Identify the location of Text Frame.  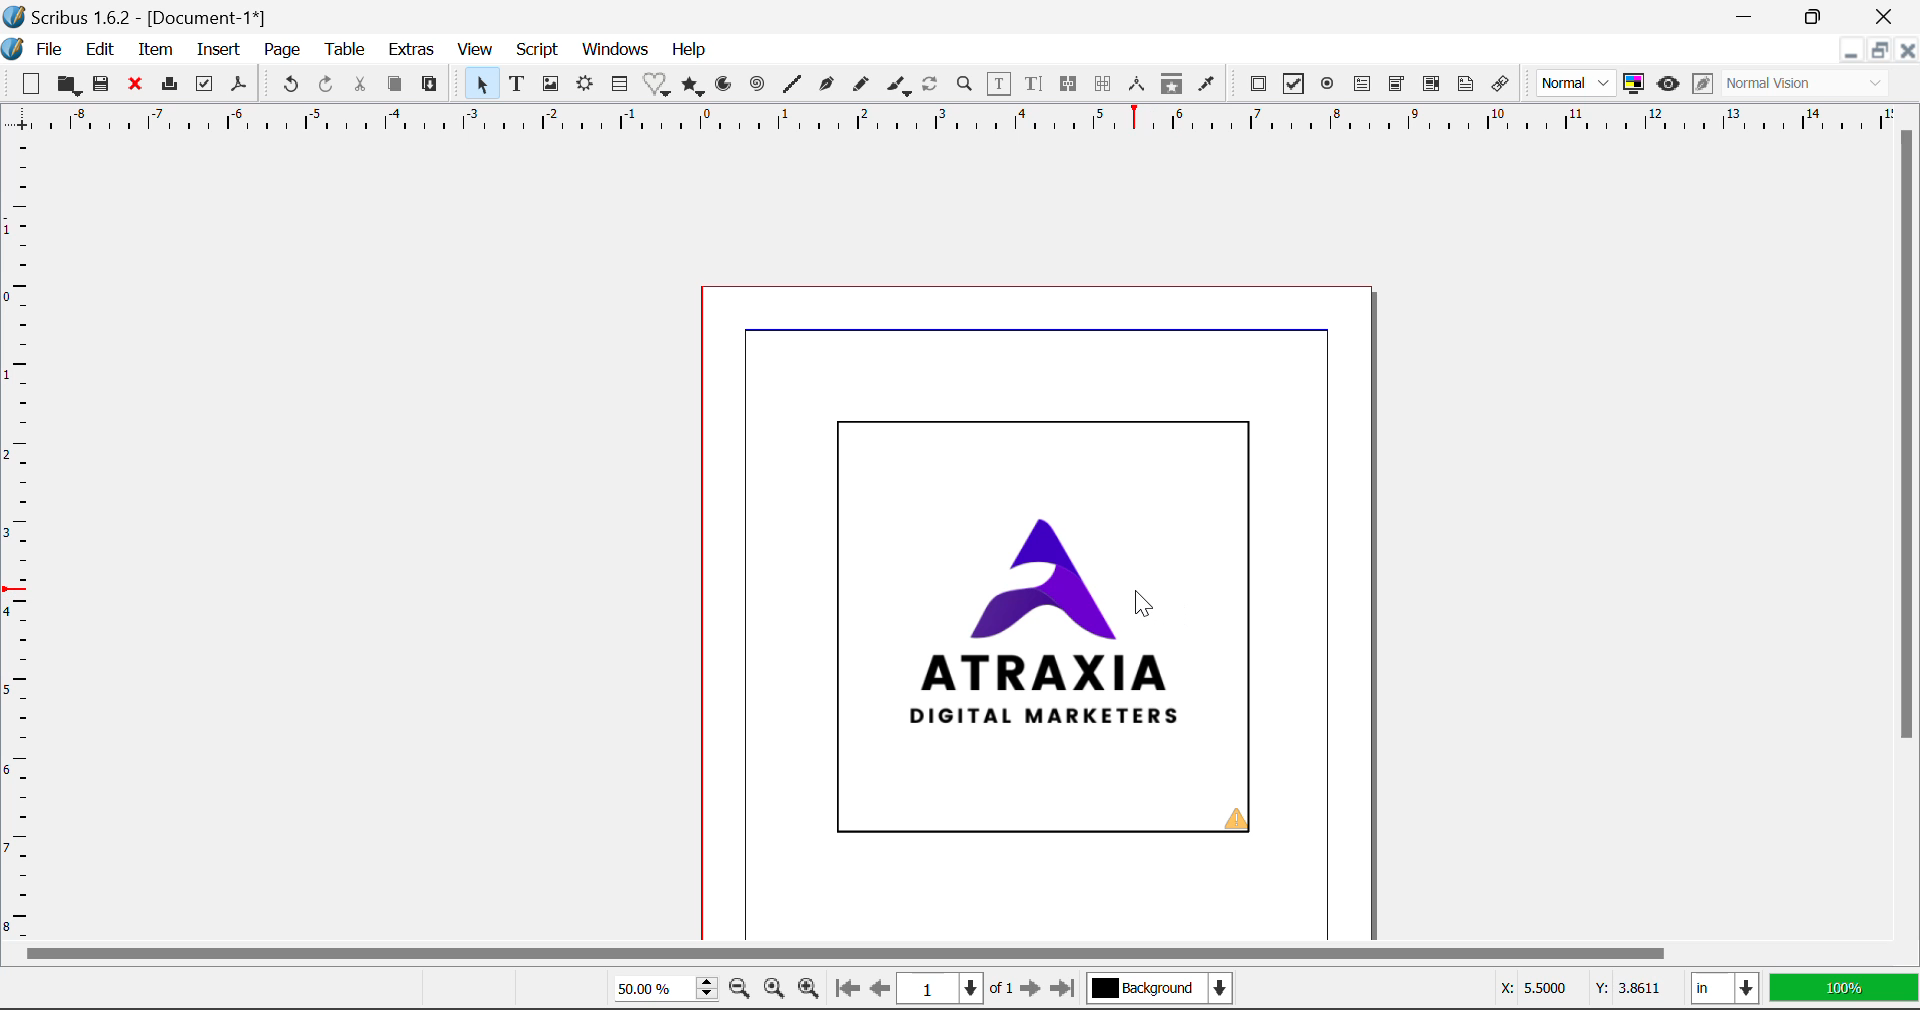
(518, 85).